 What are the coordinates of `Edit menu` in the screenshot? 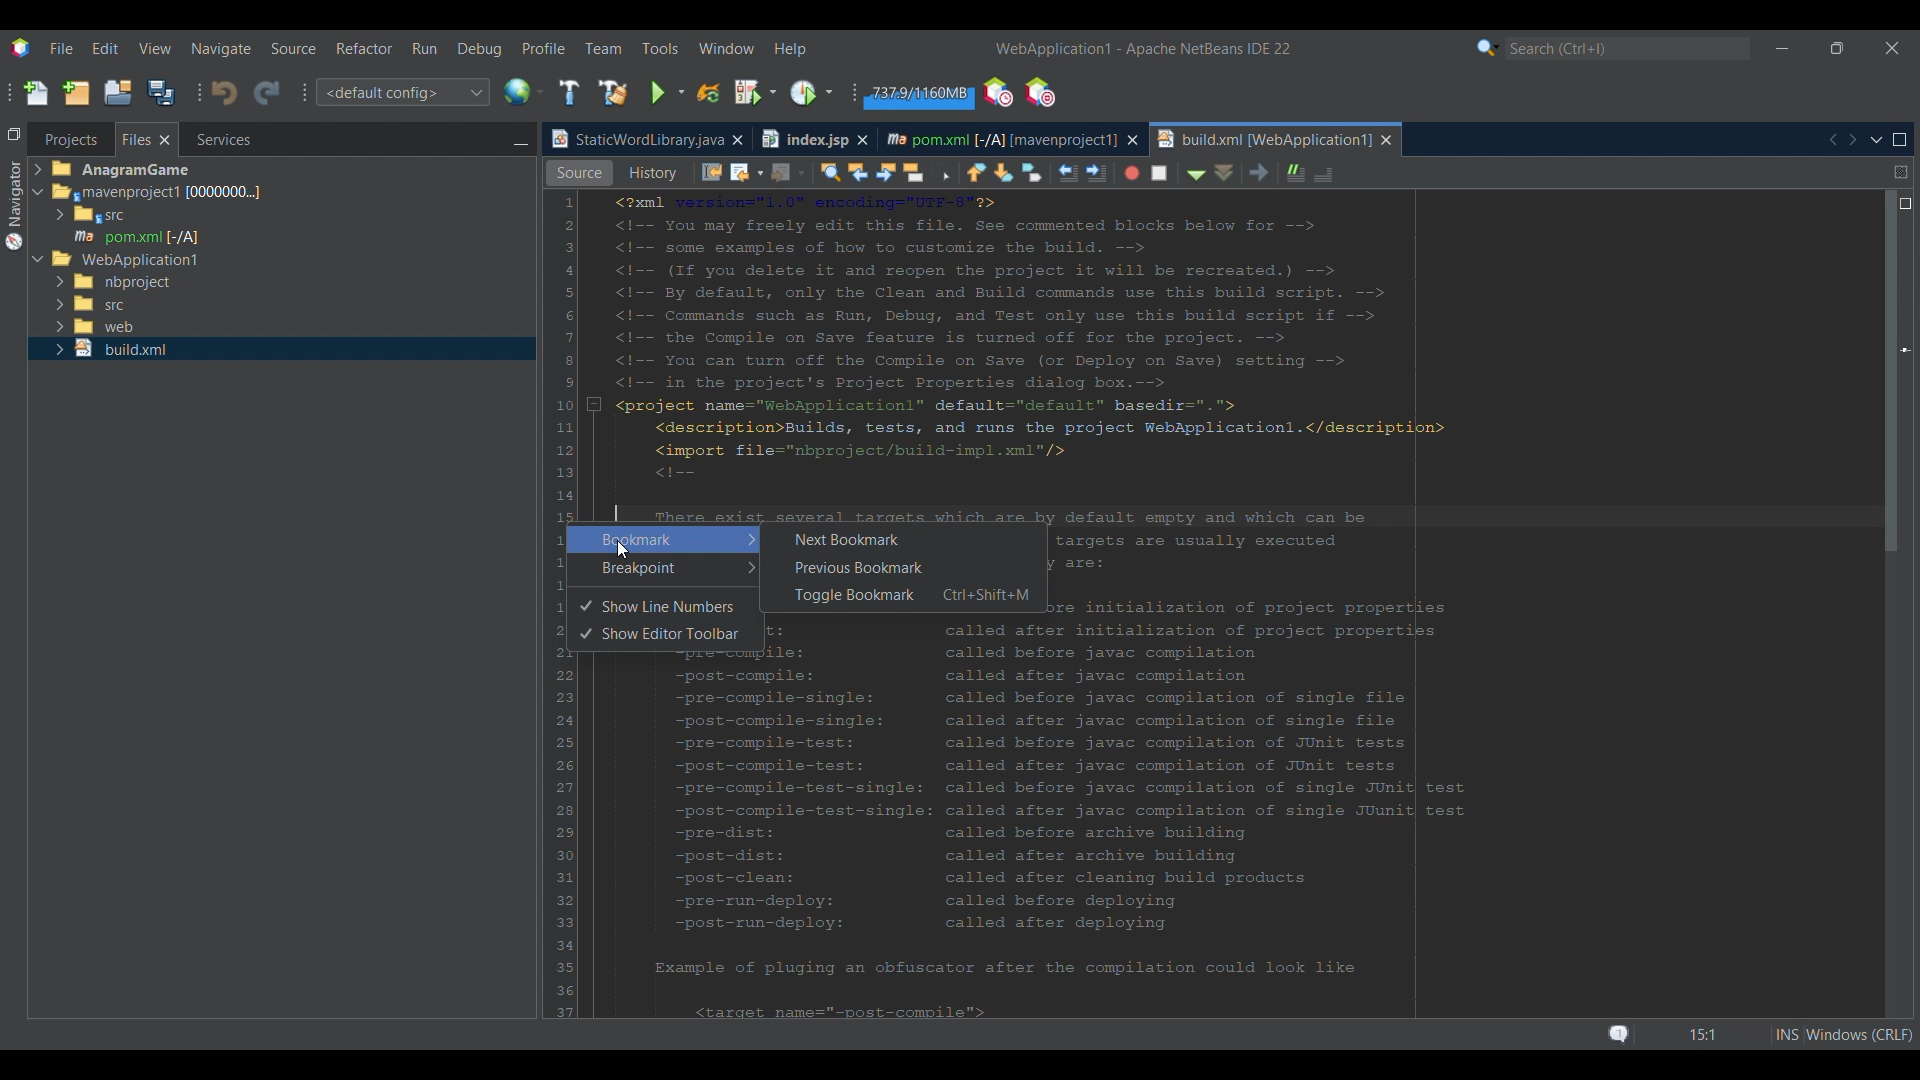 It's located at (105, 48).